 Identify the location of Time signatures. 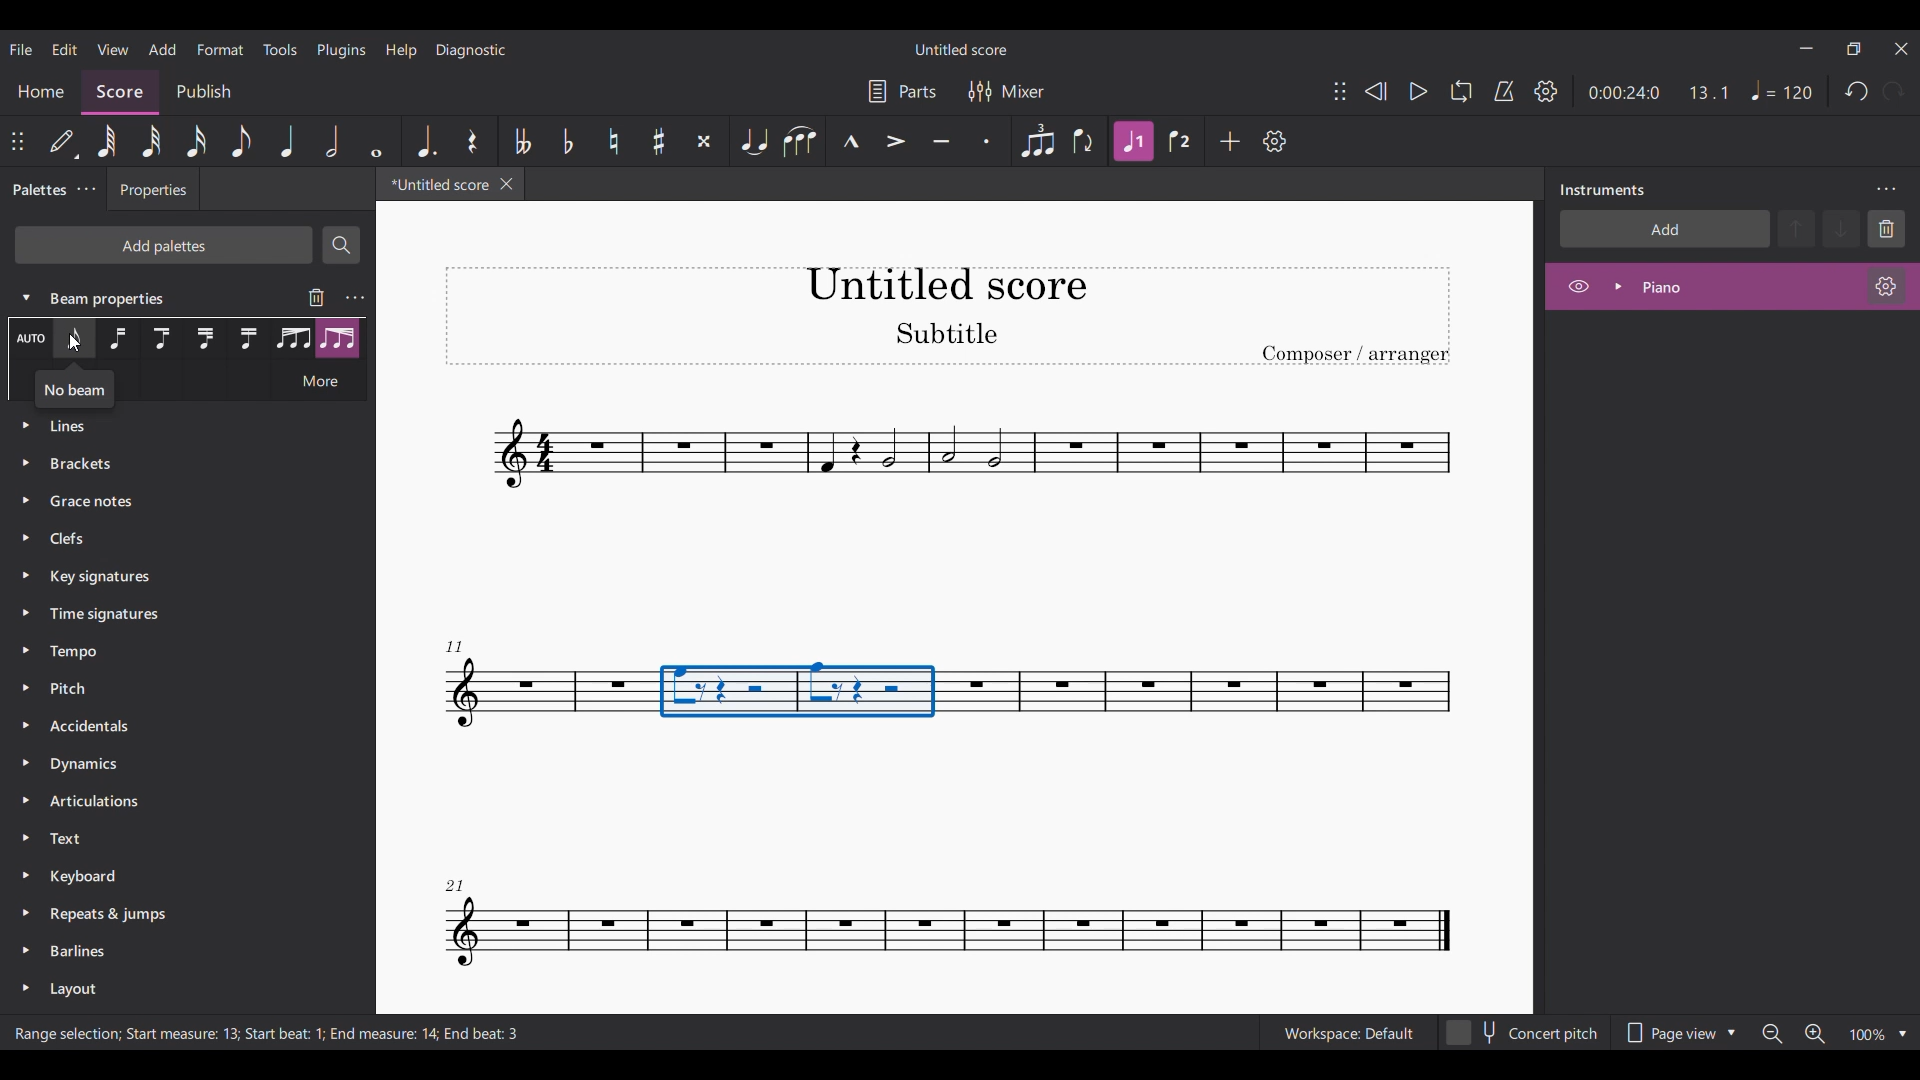
(179, 616).